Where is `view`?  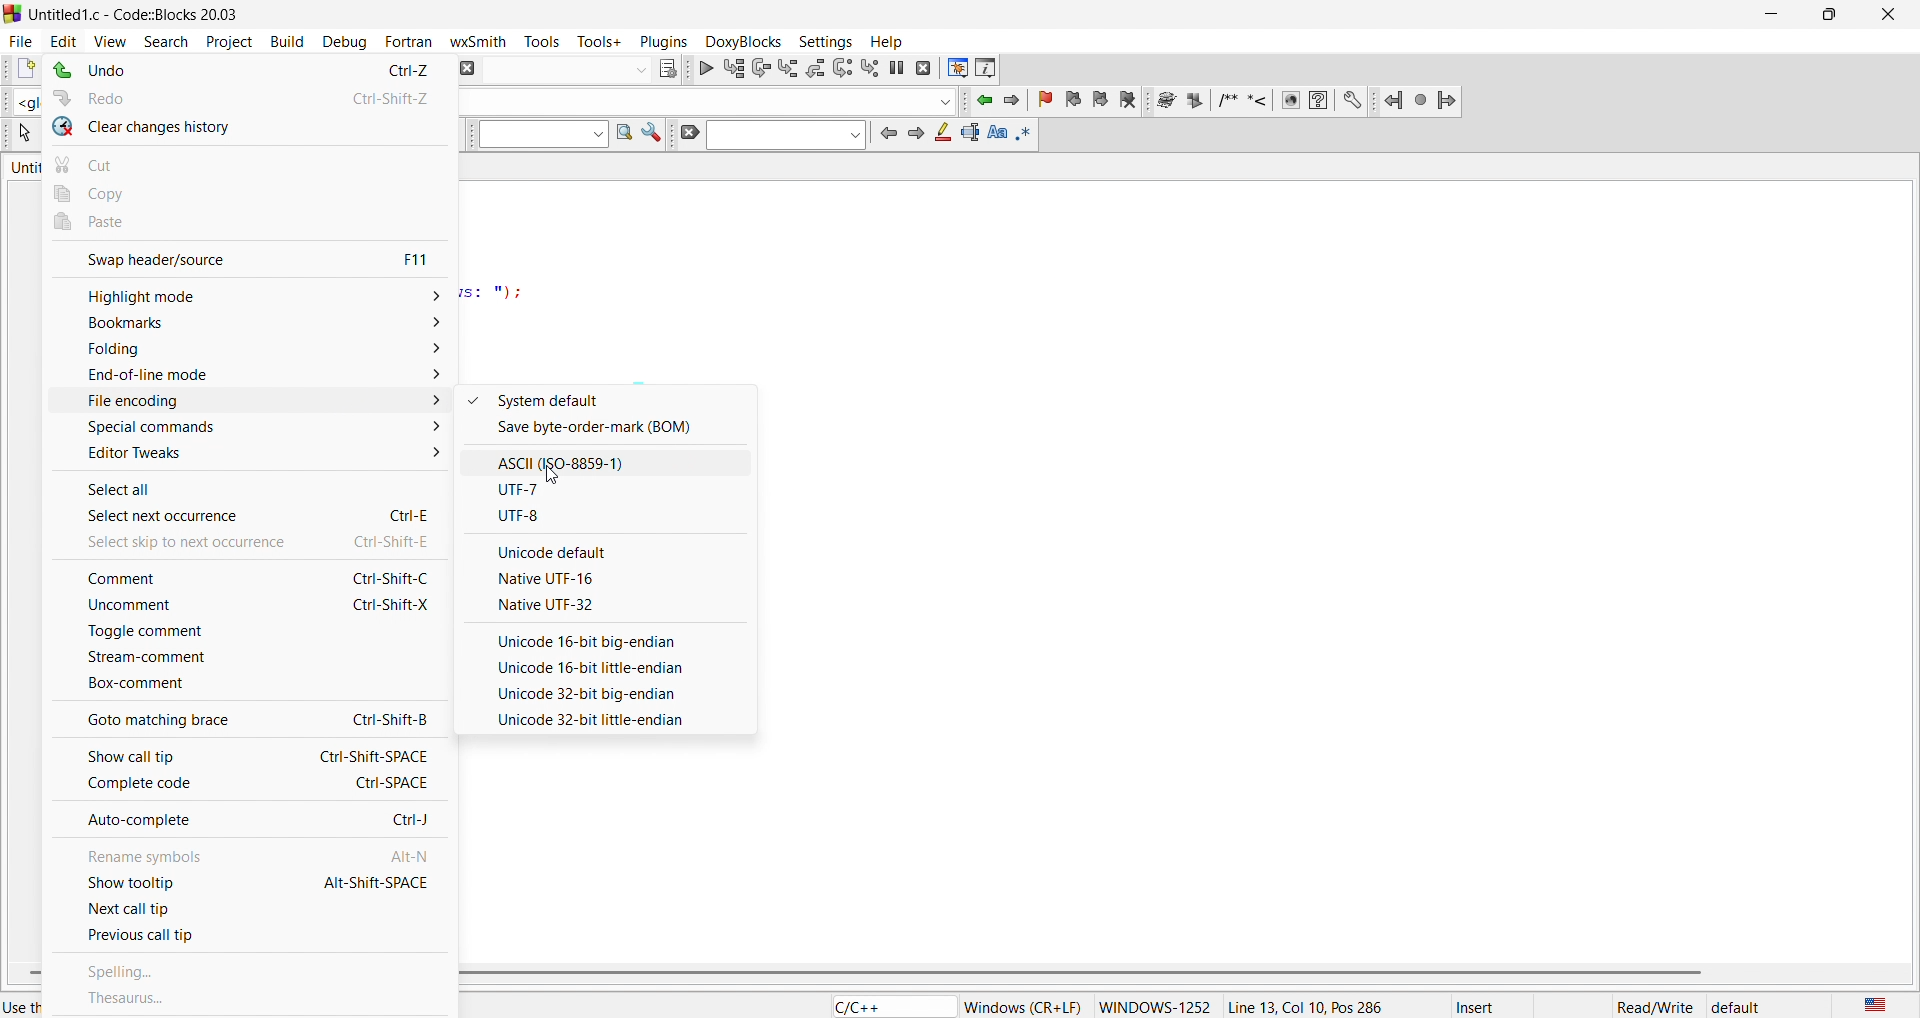 view is located at coordinates (112, 42).